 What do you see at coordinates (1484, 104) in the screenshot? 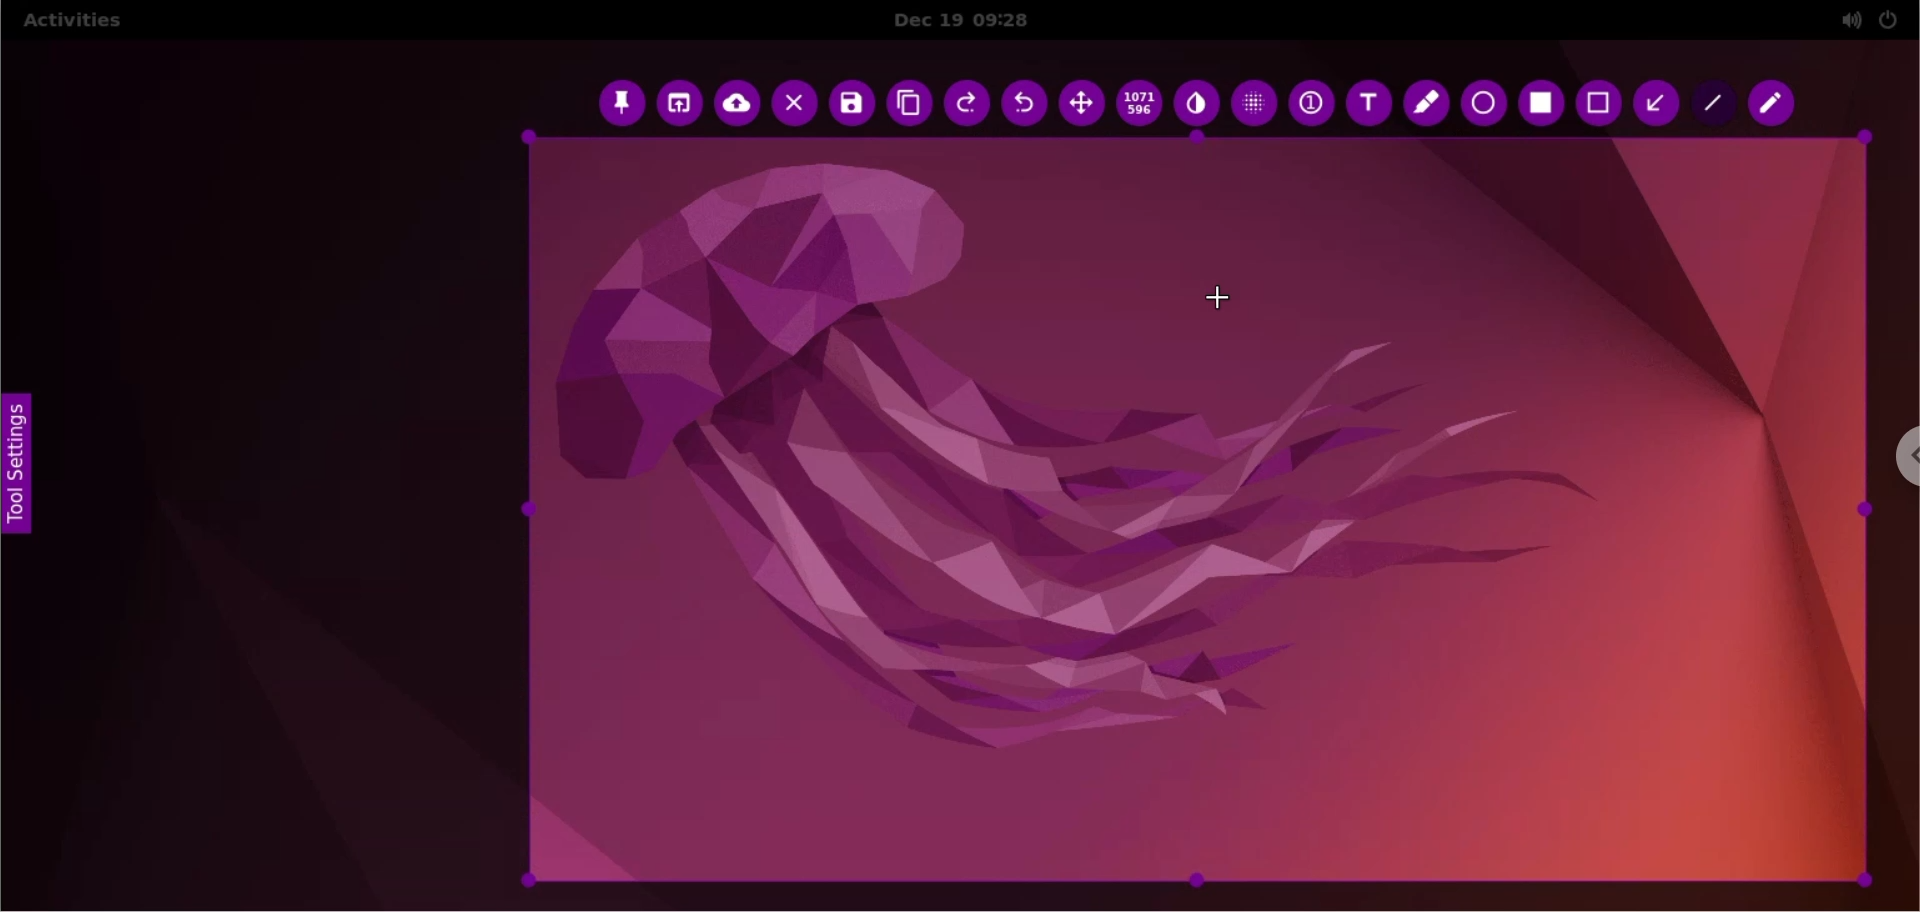
I see `ellipse` at bounding box center [1484, 104].